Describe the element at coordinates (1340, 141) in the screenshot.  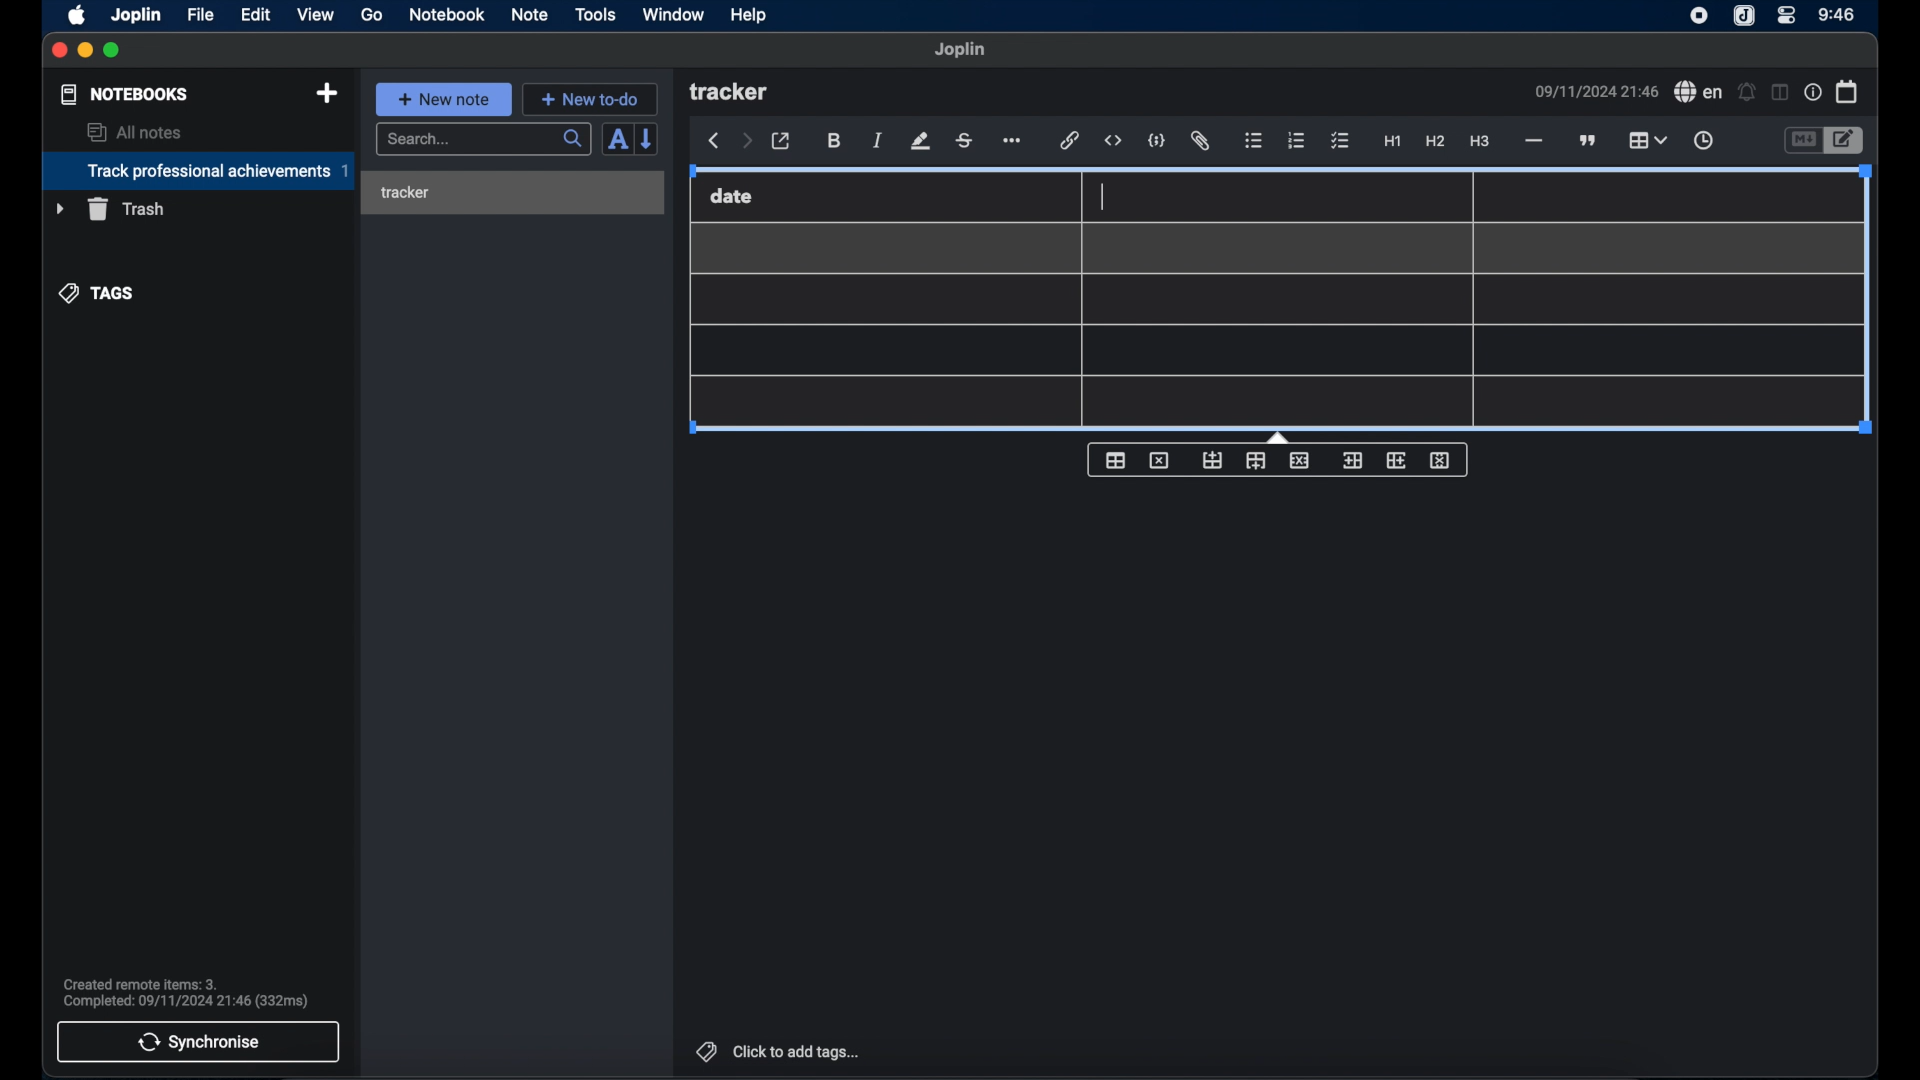
I see `checklist` at that location.